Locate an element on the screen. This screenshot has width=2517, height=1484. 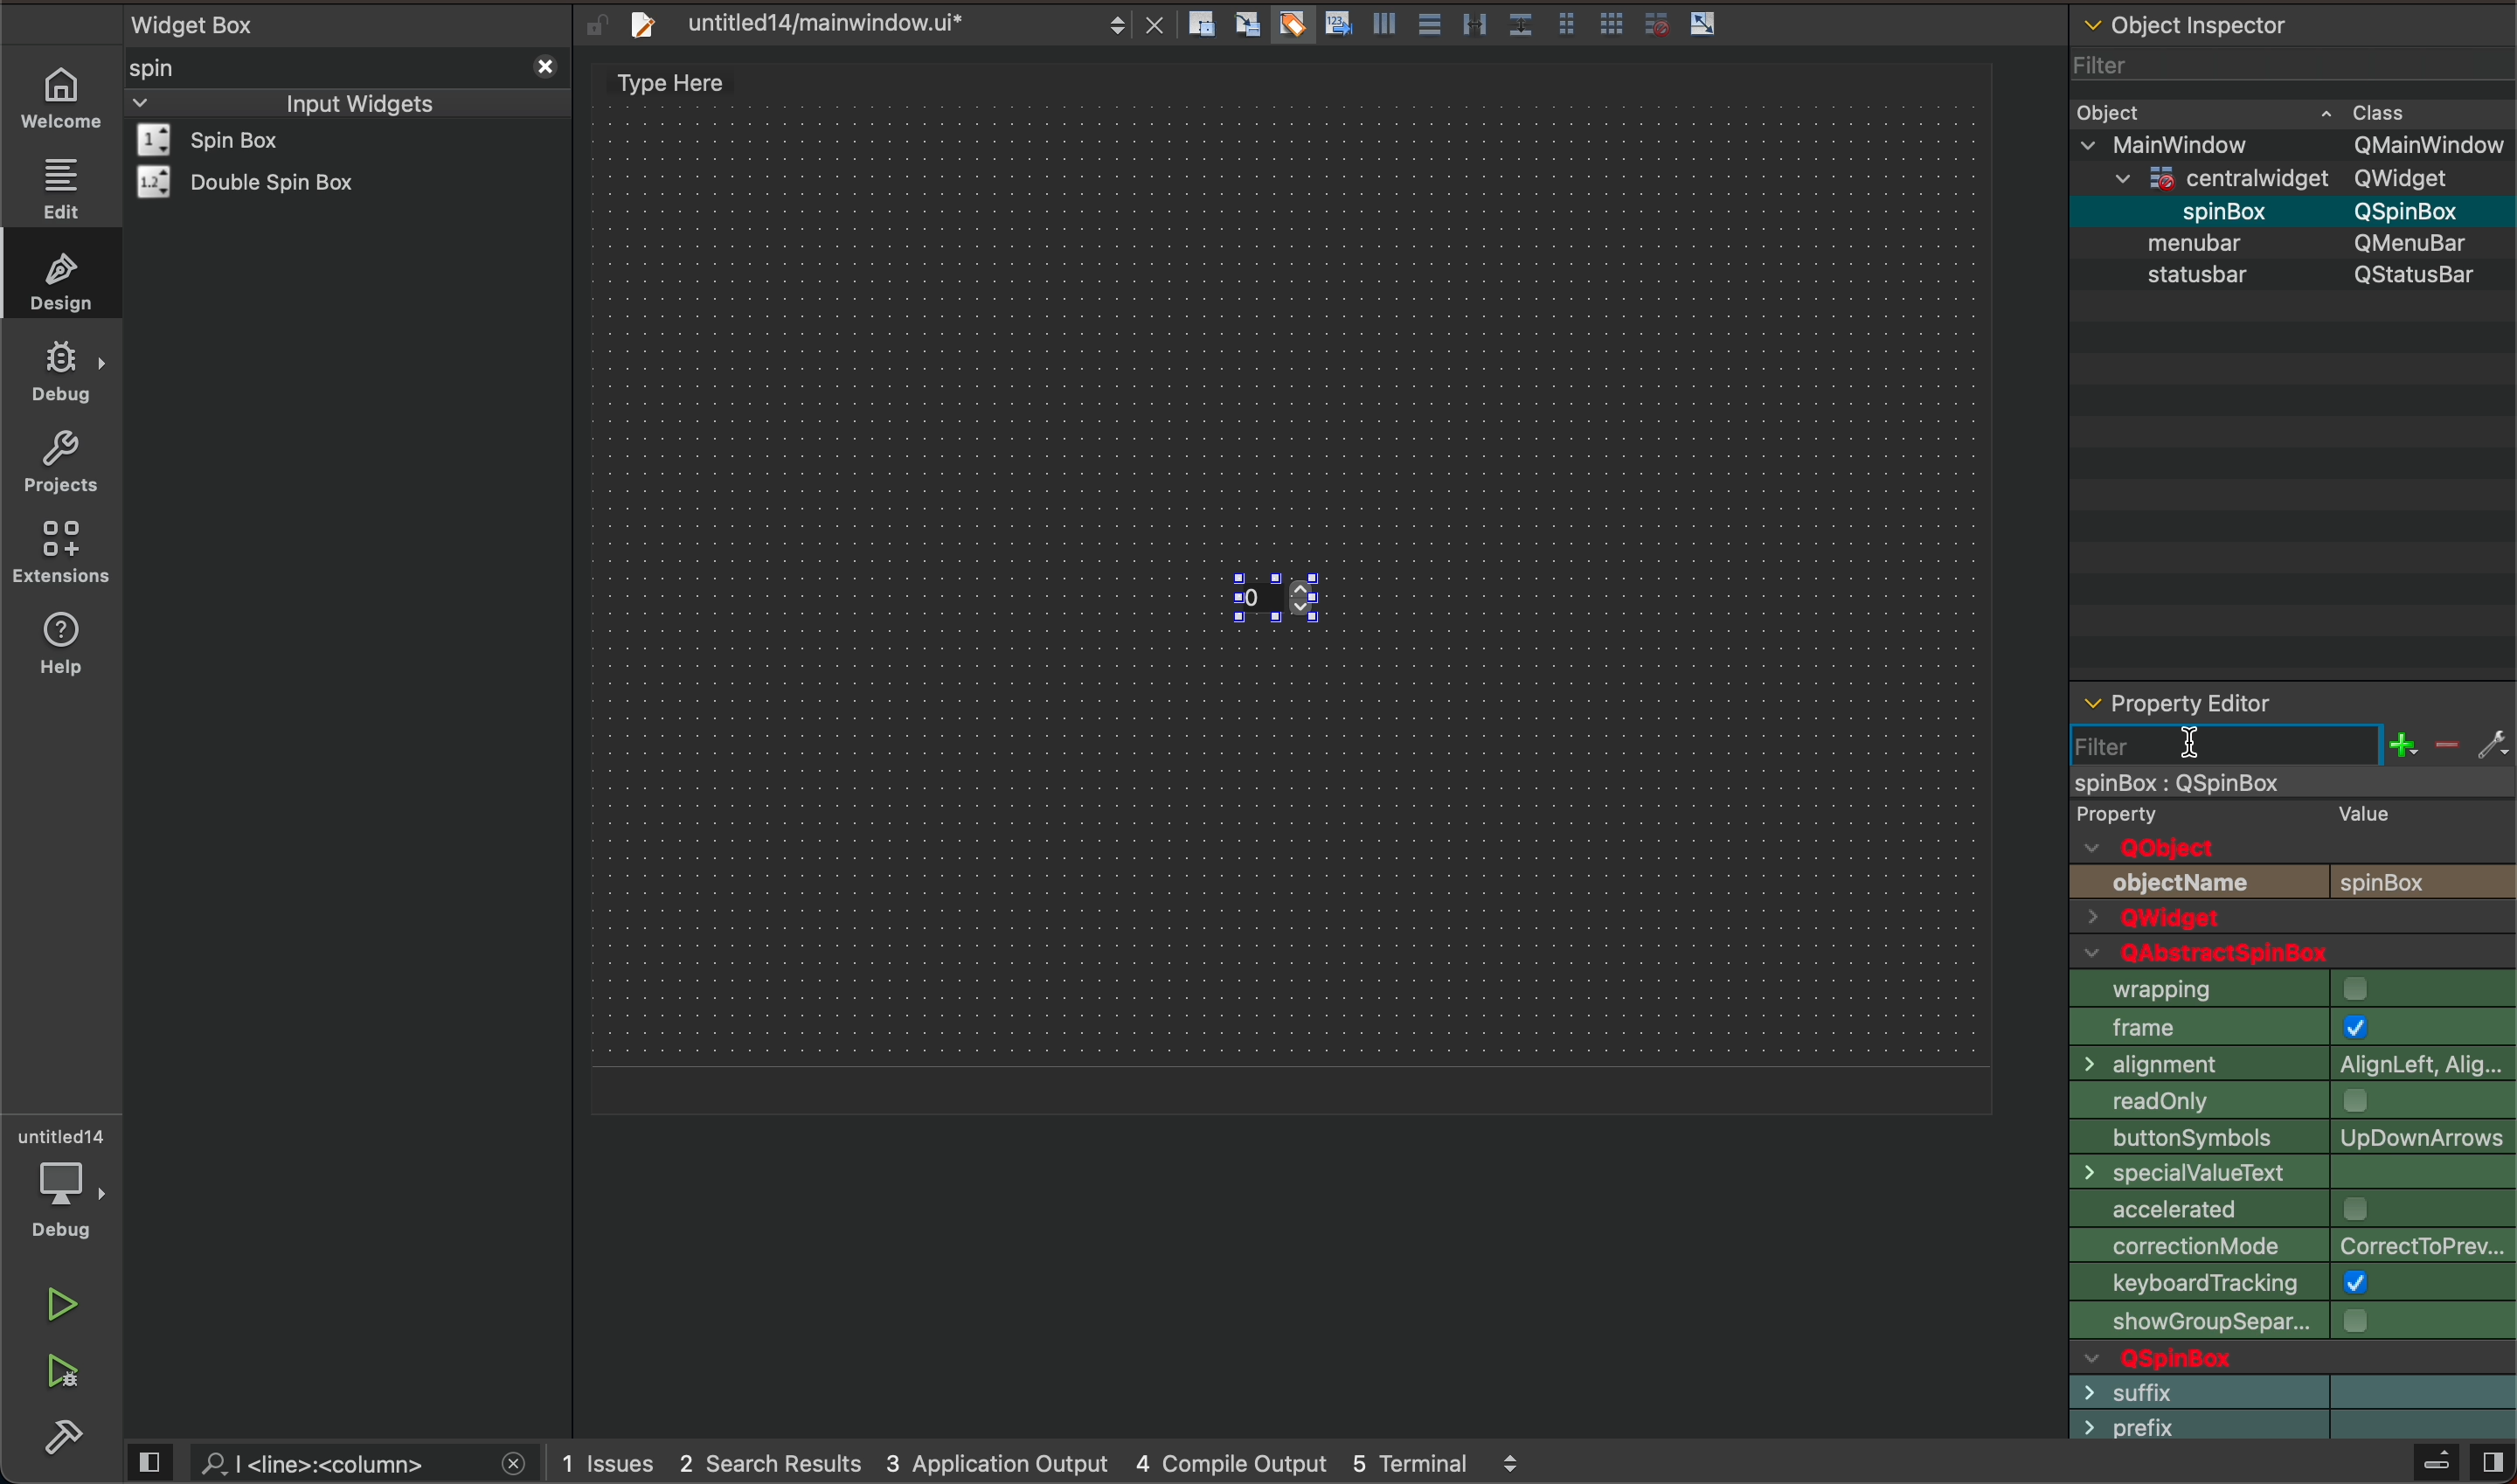
file tab is located at coordinates (874, 23).